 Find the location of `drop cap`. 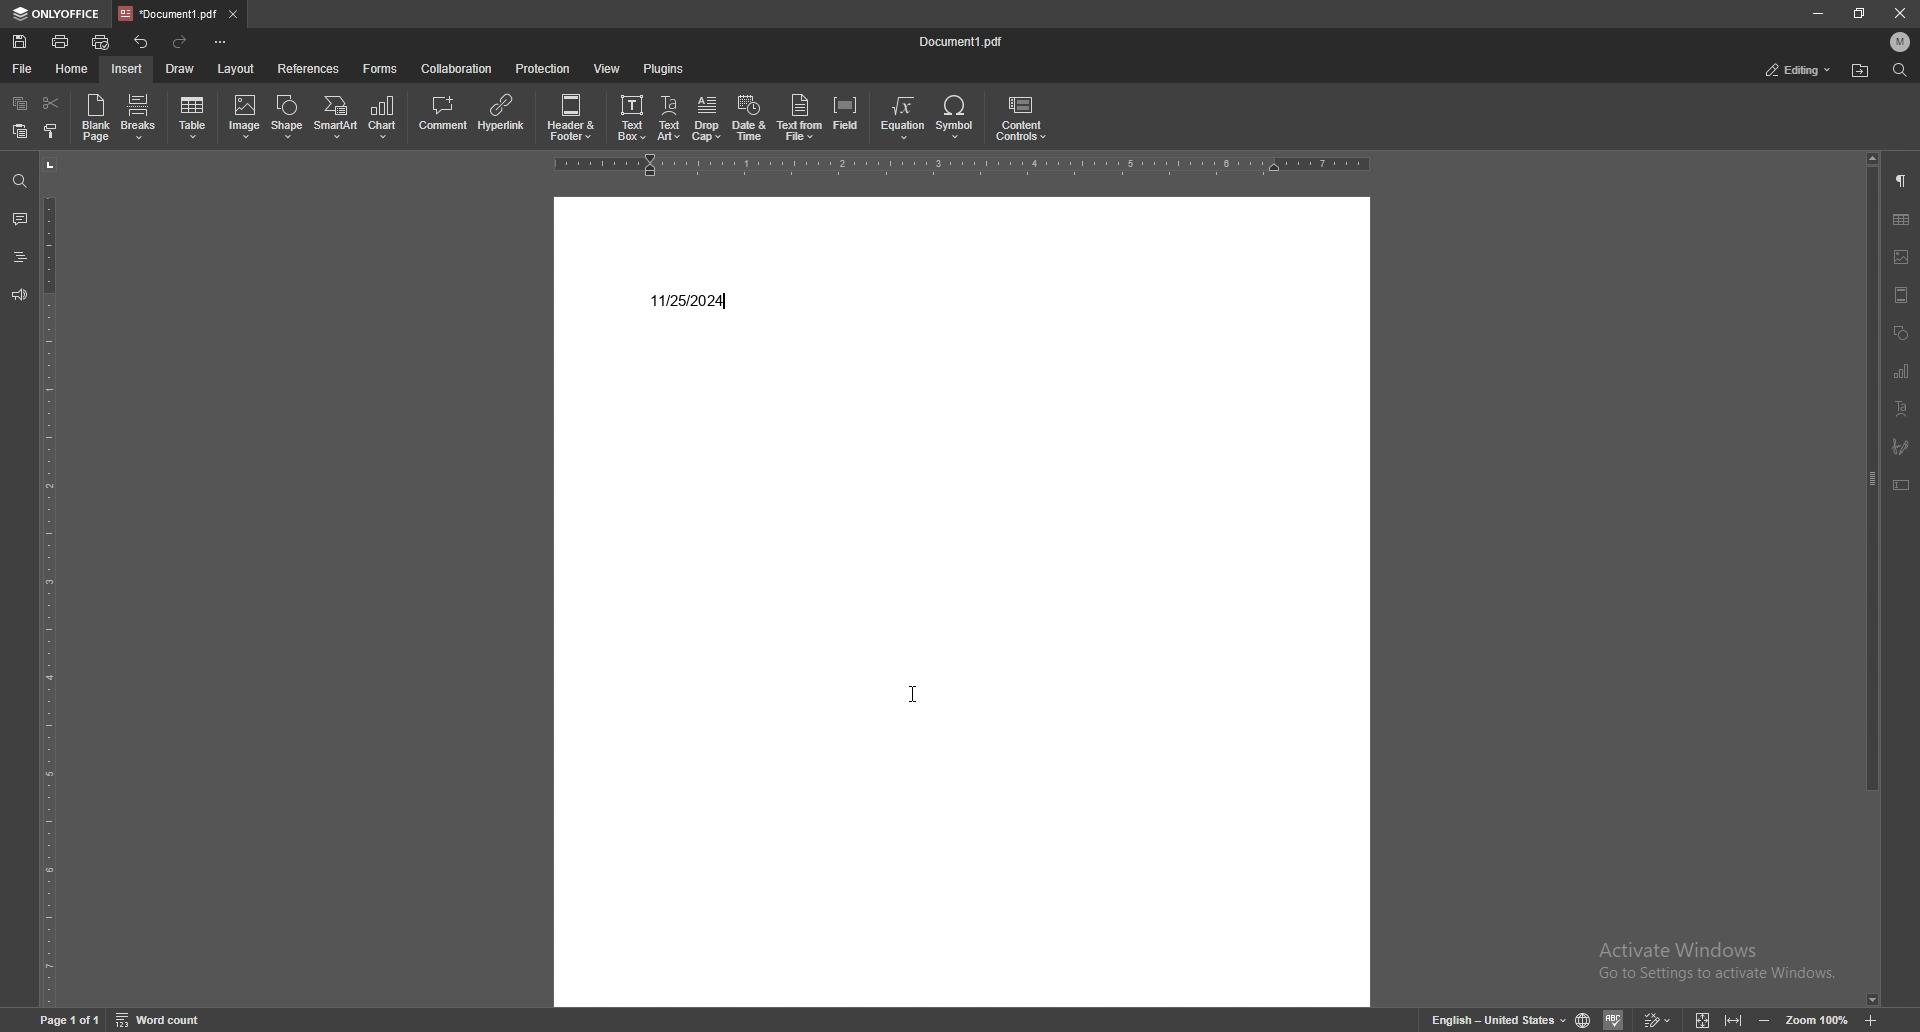

drop cap is located at coordinates (708, 118).